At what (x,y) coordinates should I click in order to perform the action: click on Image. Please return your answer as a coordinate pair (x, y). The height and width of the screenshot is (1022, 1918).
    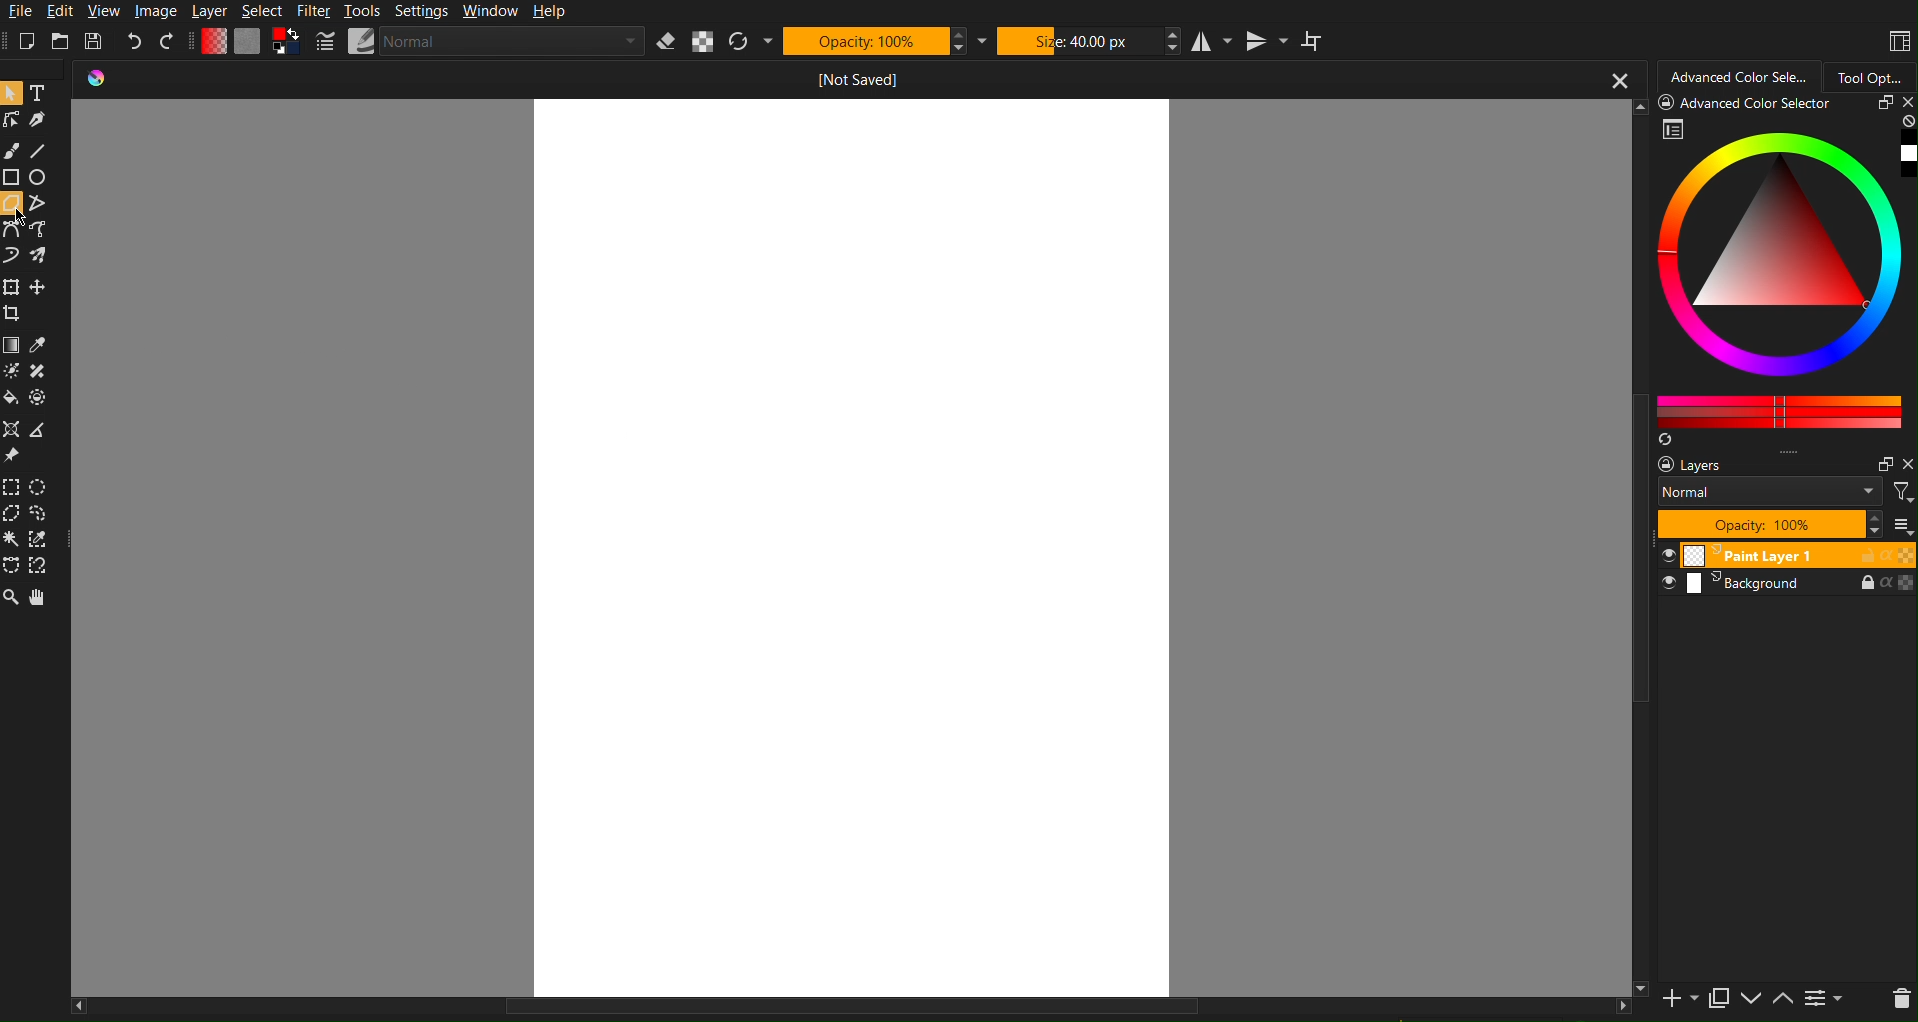
    Looking at the image, I should click on (154, 13).